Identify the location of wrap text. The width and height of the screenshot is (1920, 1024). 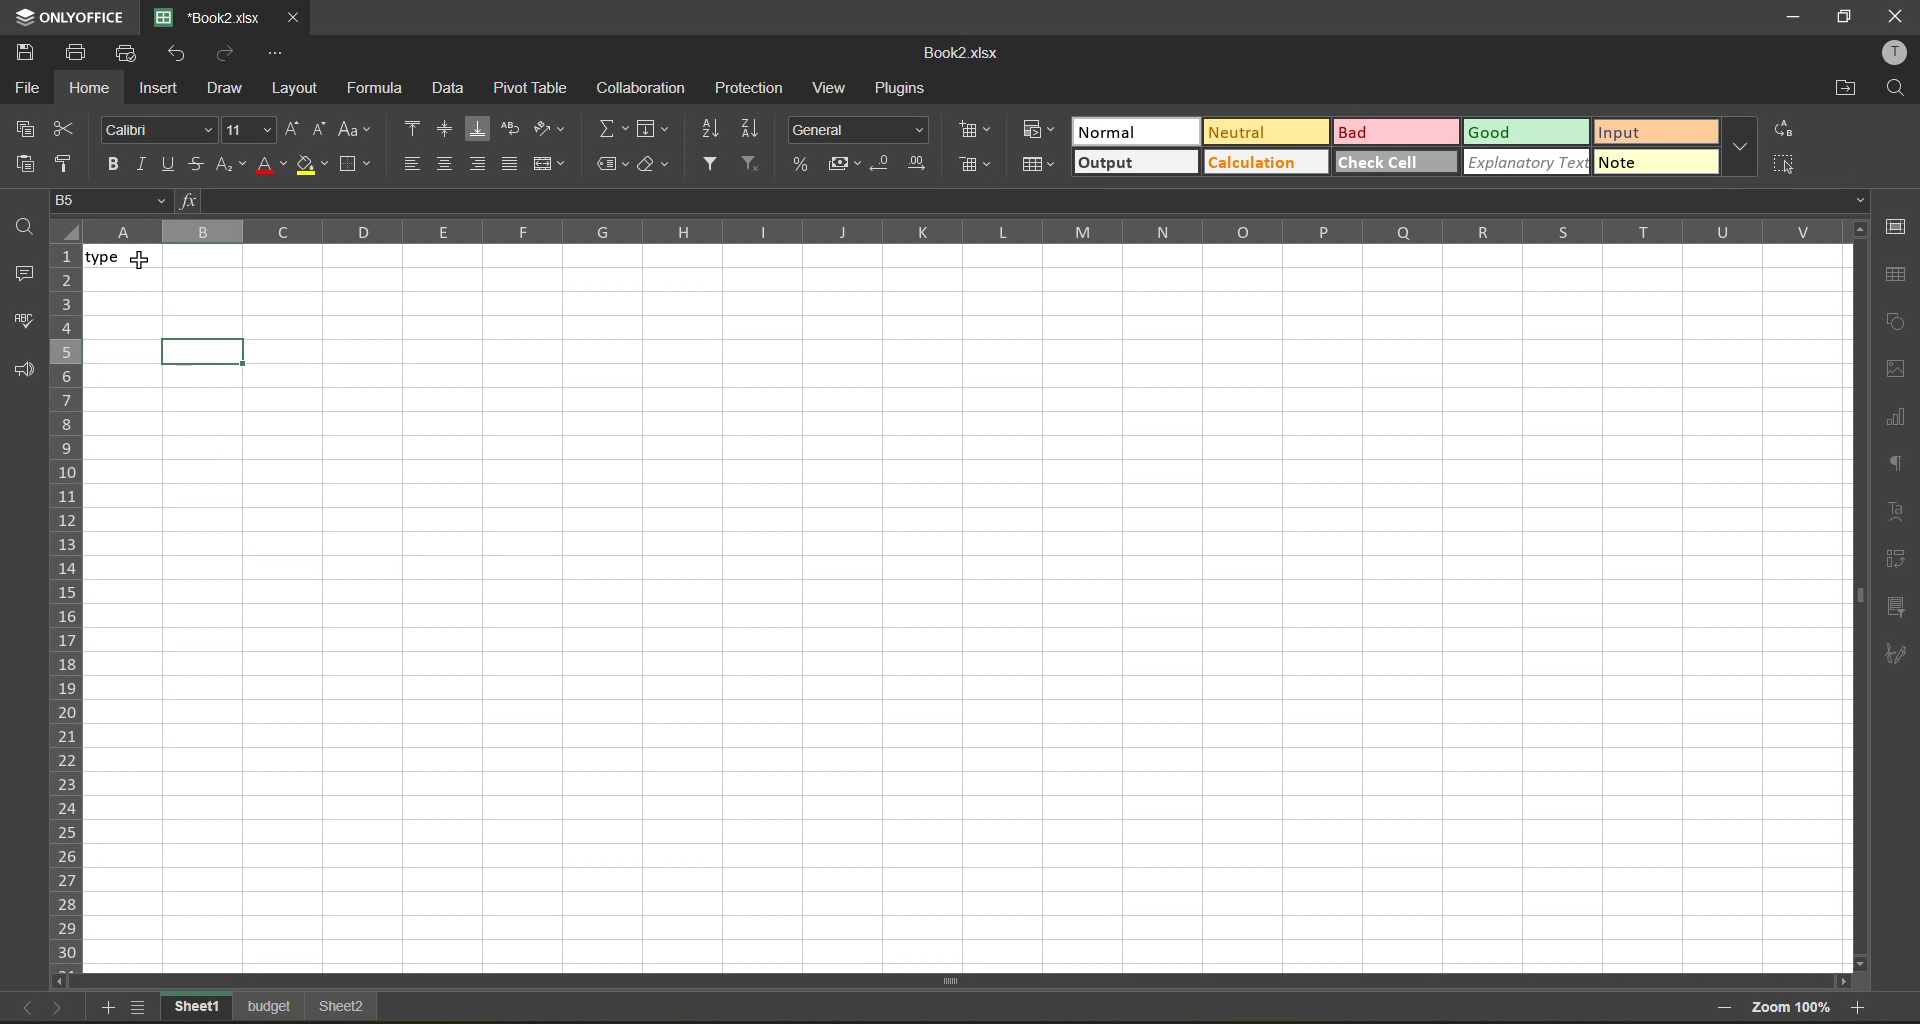
(514, 132).